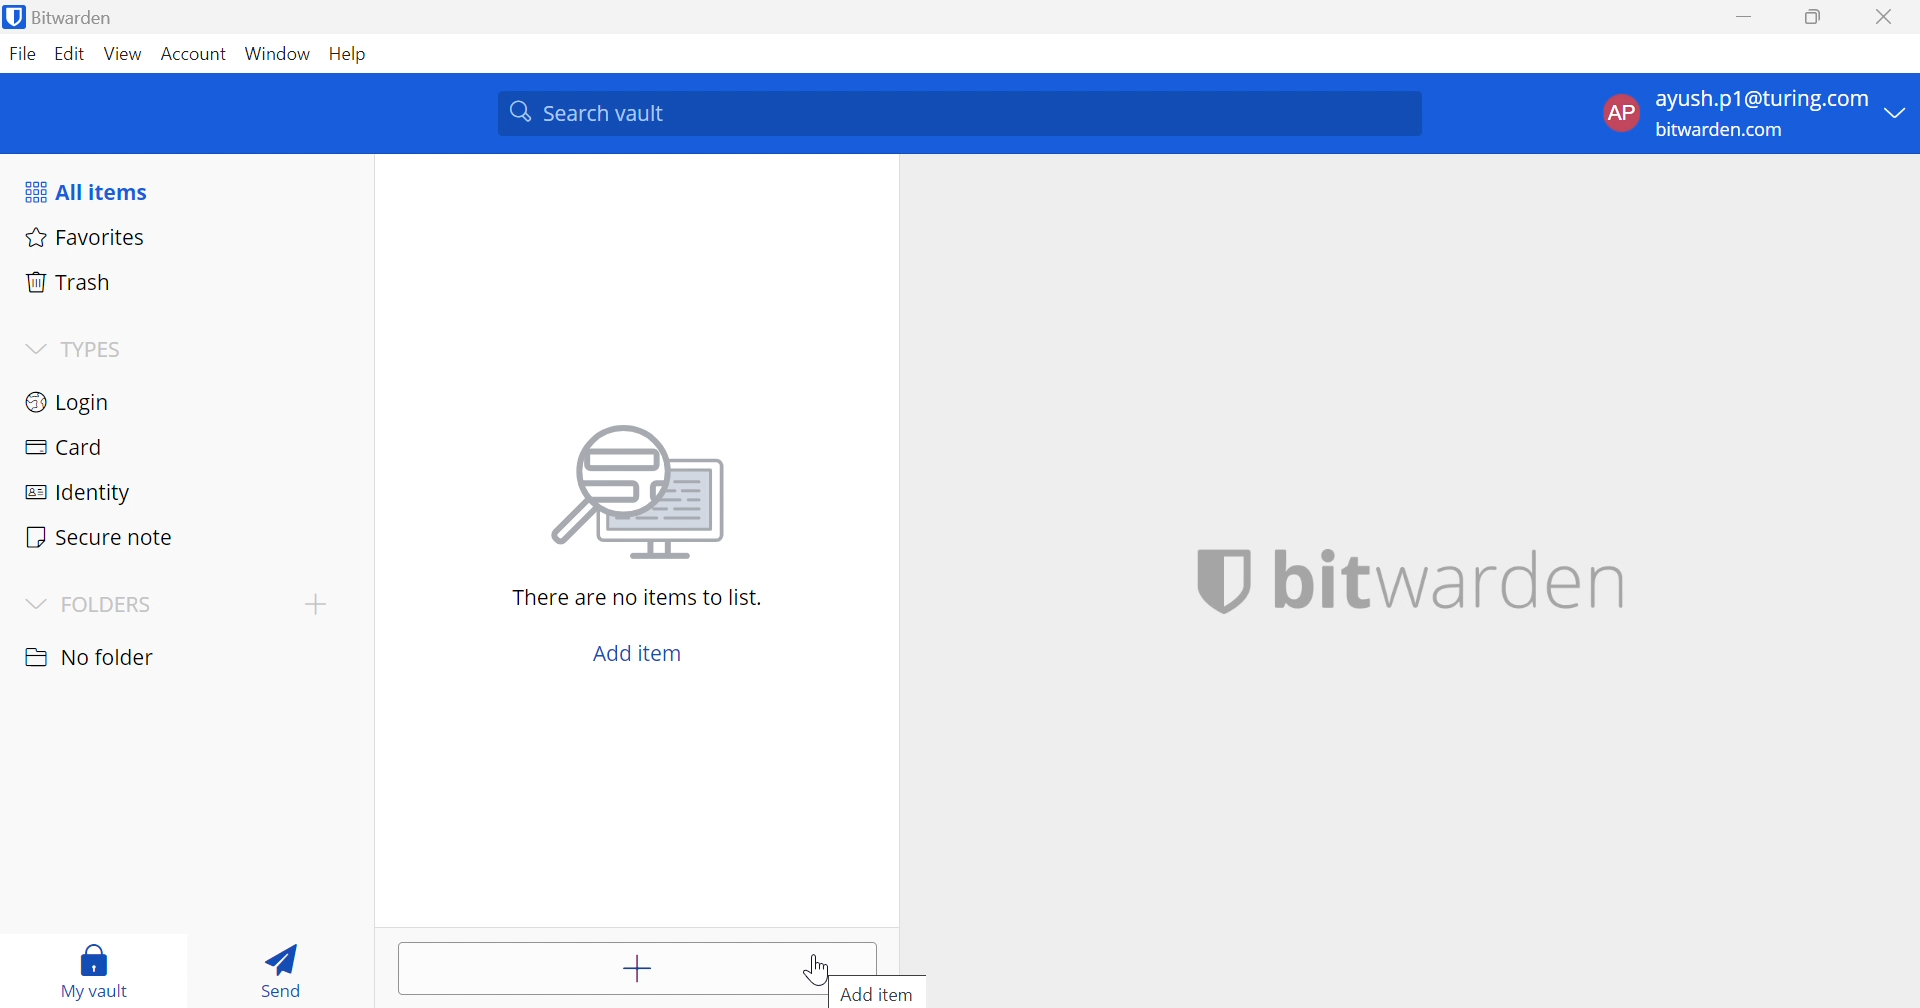 The height and width of the screenshot is (1008, 1920). Describe the element at coordinates (124, 54) in the screenshot. I see `View` at that location.